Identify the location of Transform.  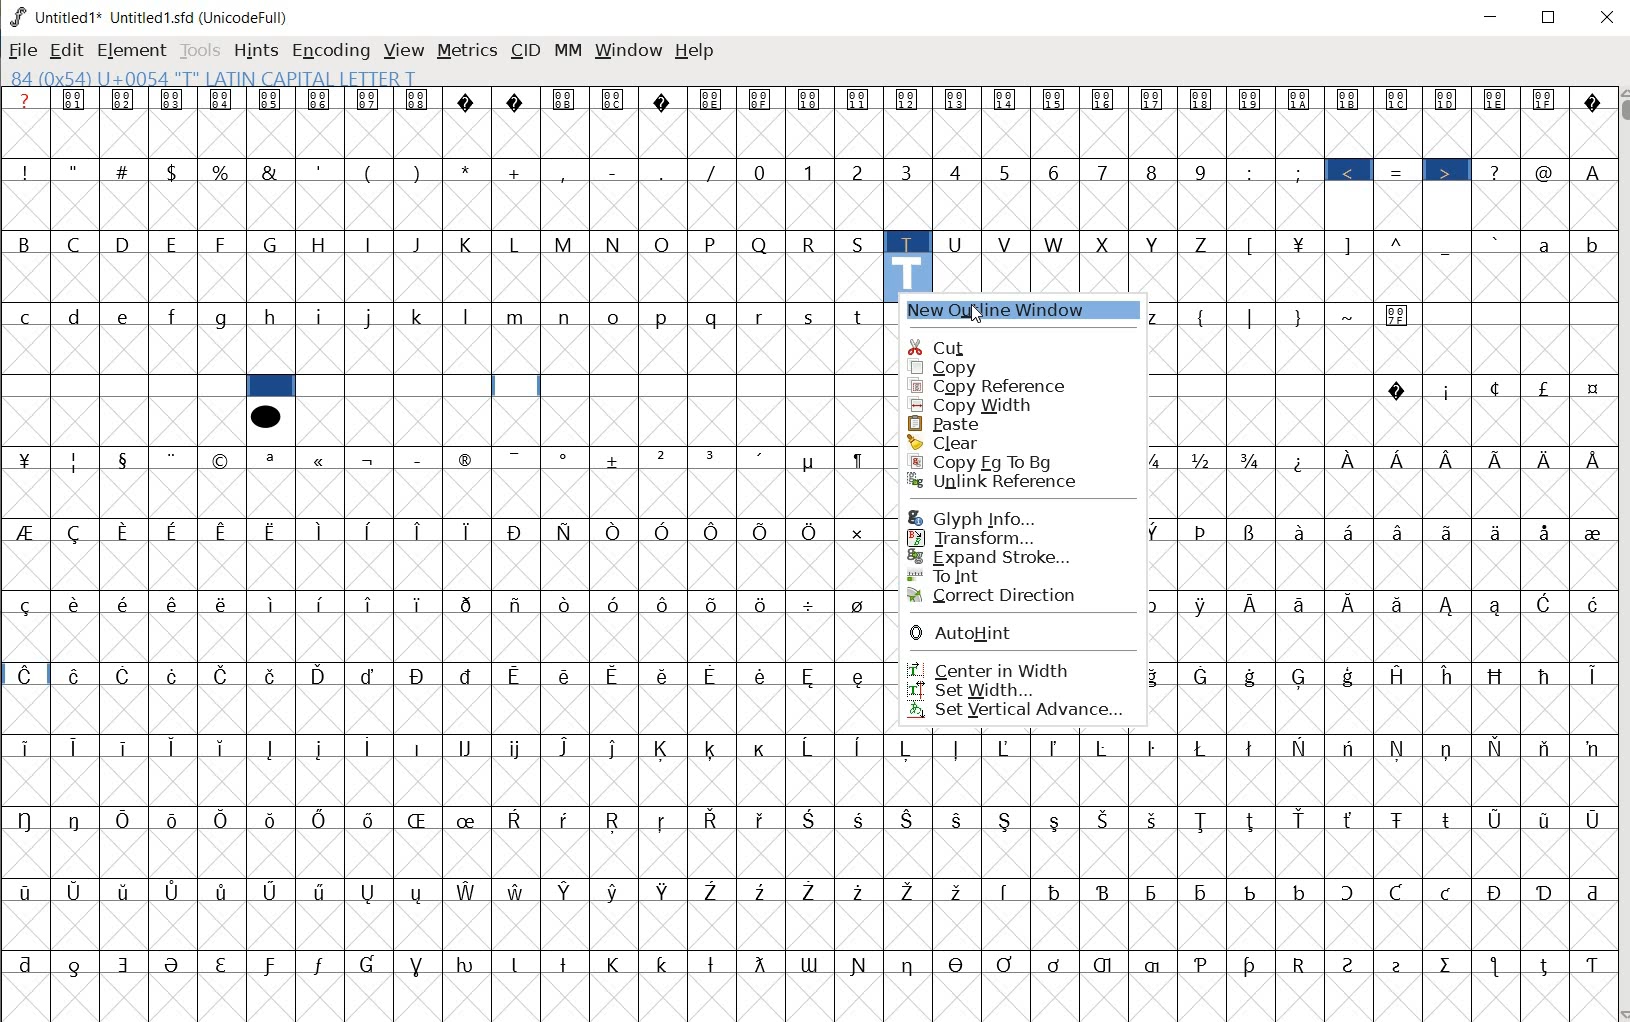
(975, 539).